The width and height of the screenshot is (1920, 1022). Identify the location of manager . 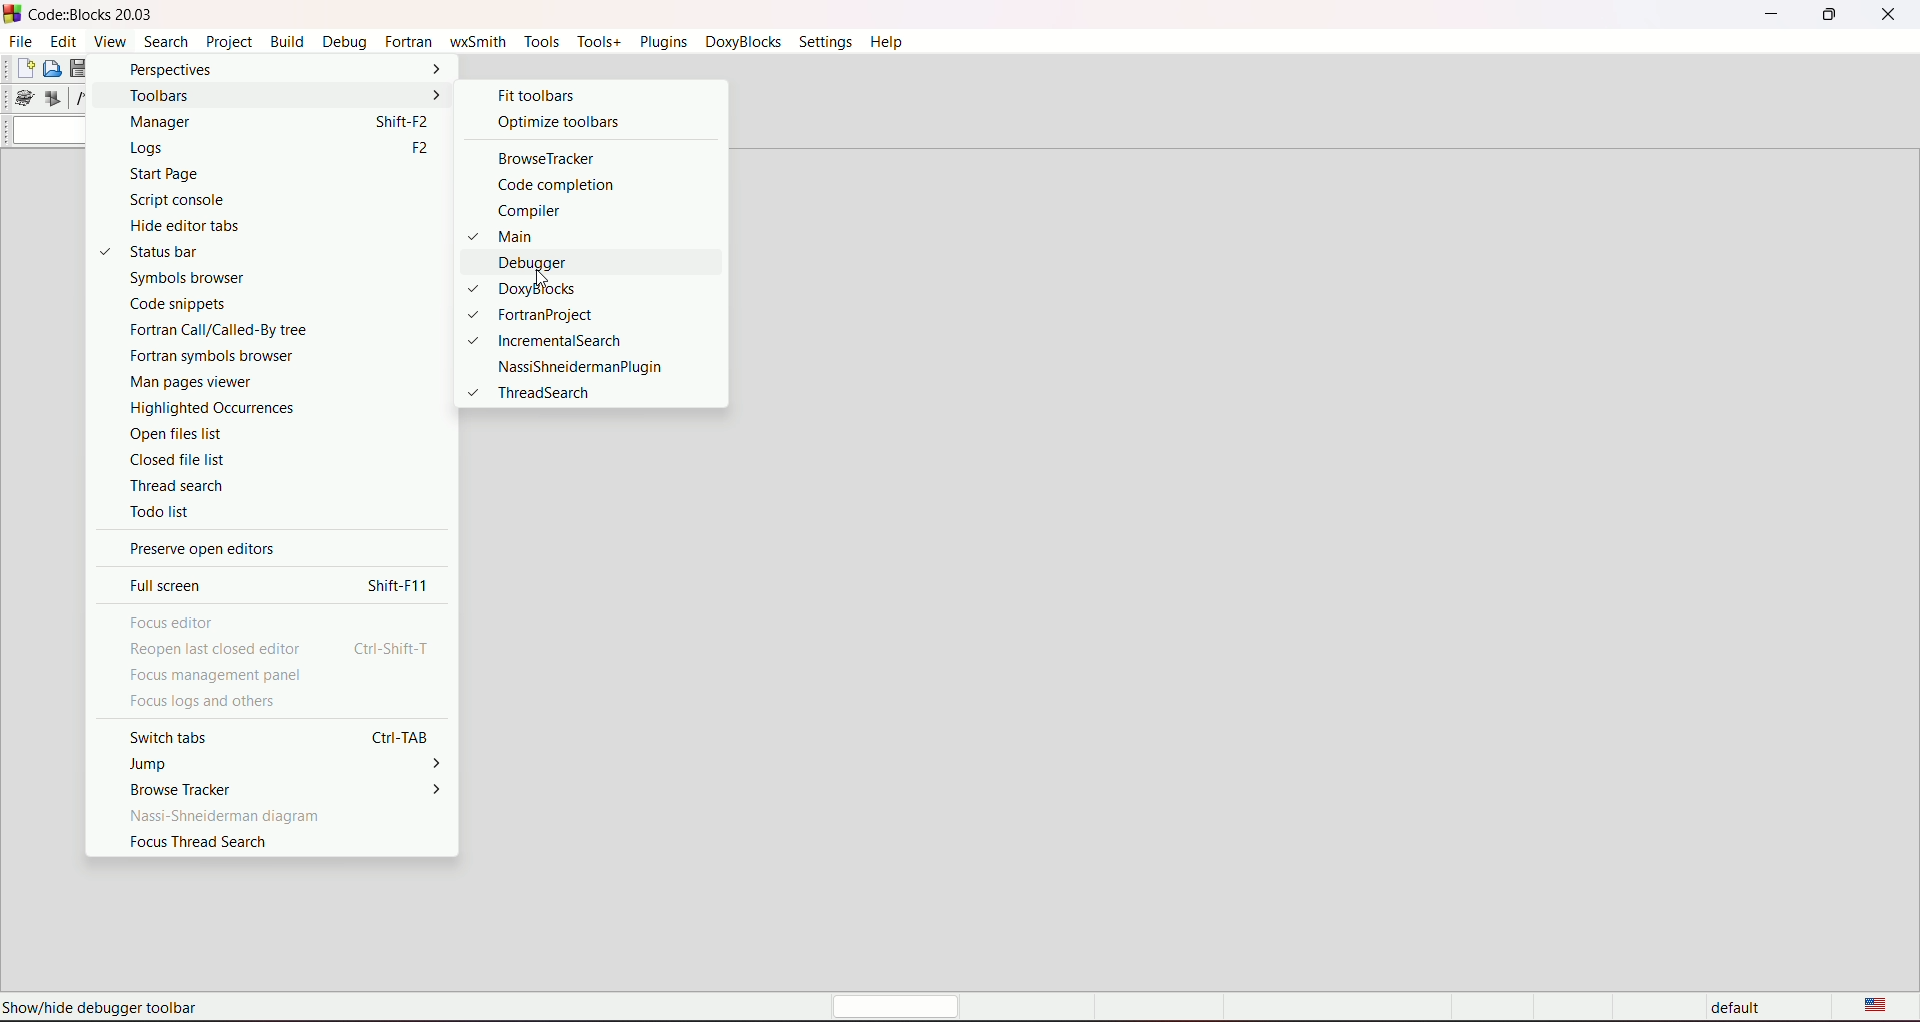
(238, 123).